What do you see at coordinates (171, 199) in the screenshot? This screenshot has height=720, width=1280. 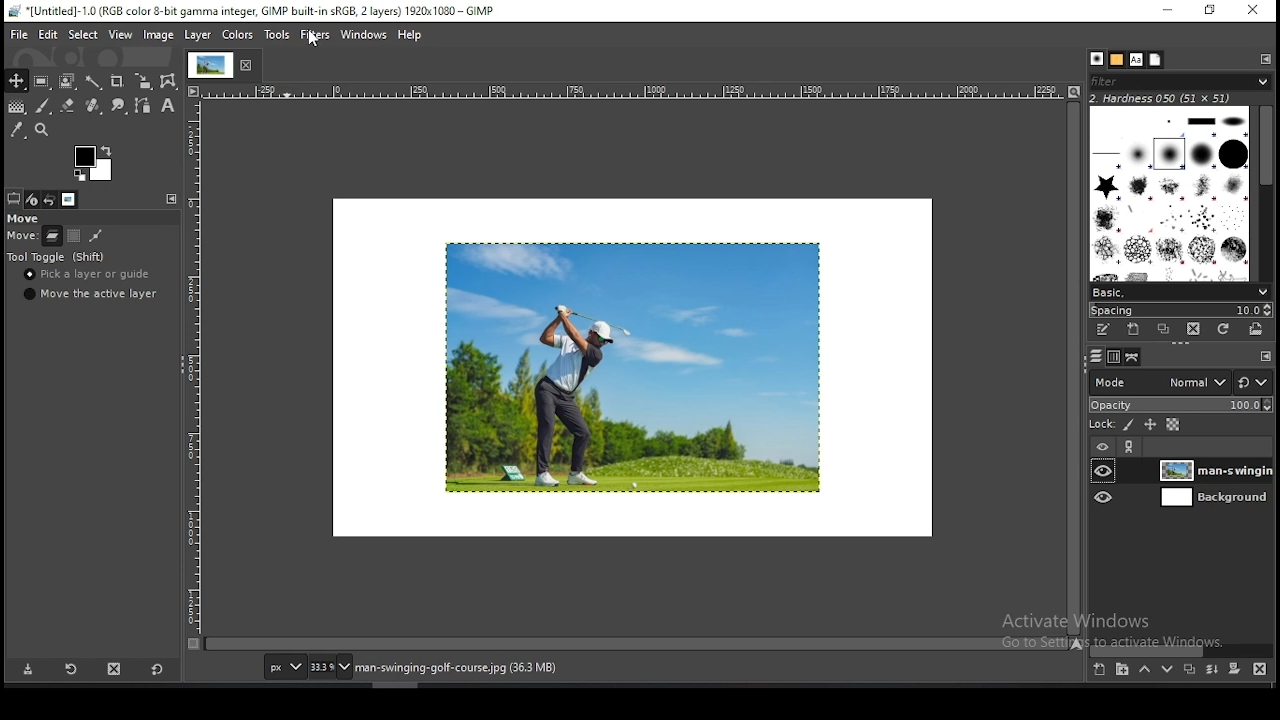 I see `configure this tab` at bounding box center [171, 199].